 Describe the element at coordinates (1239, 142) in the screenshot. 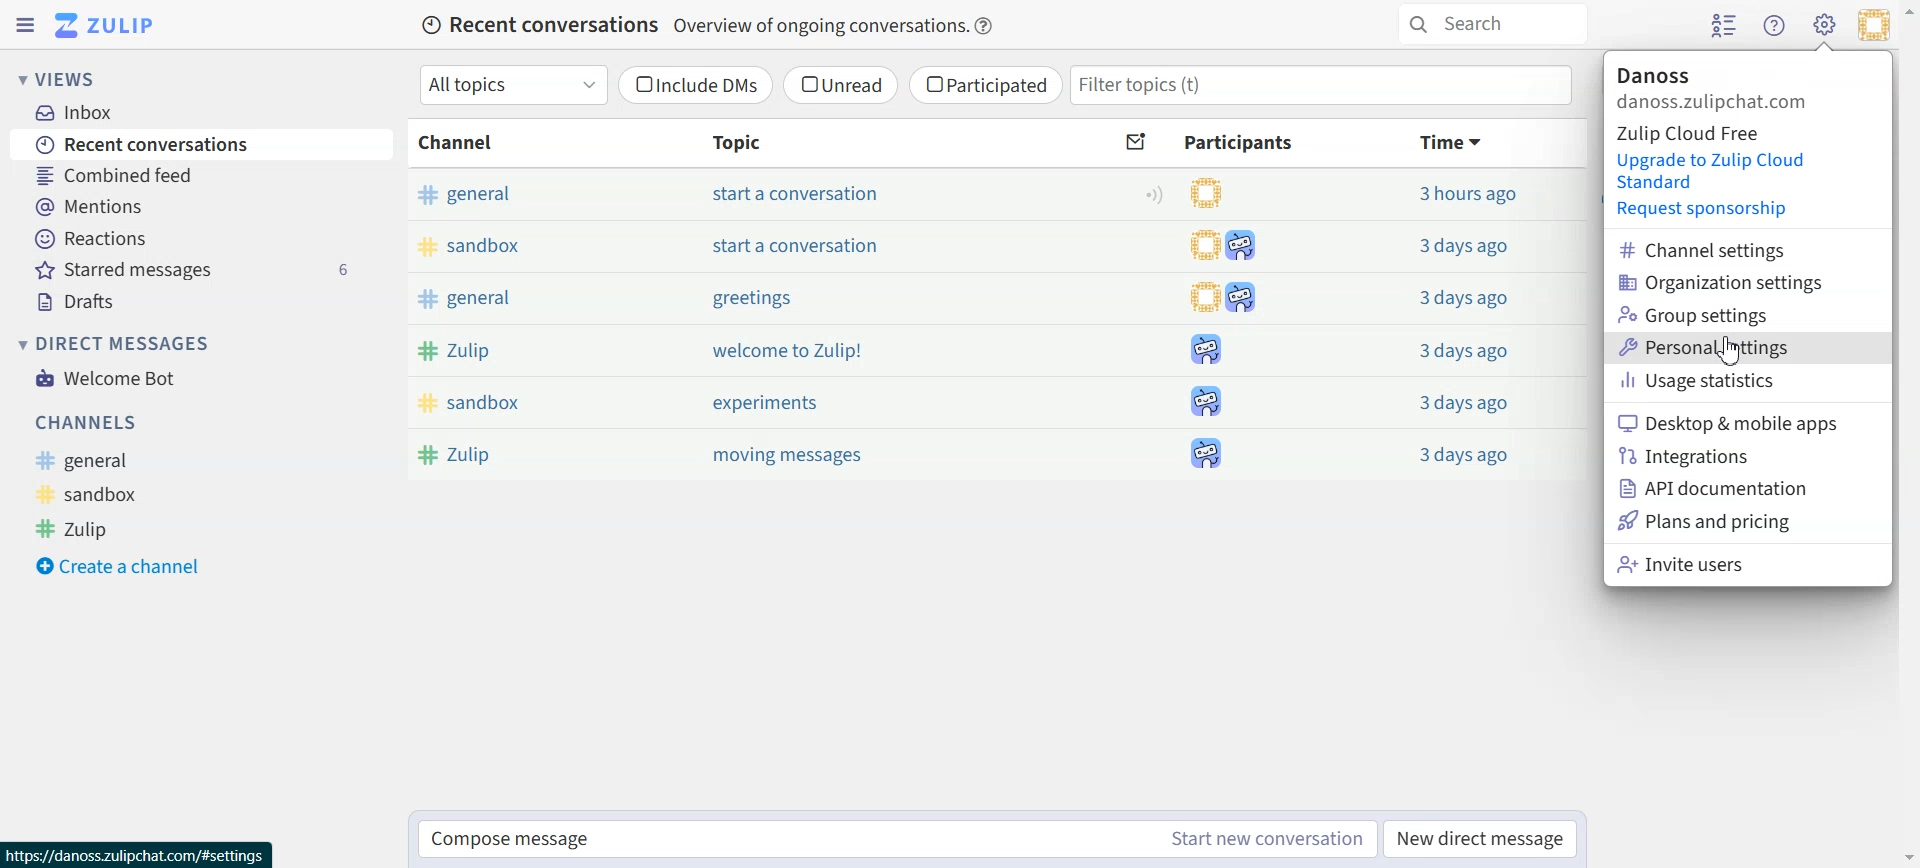

I see `Participants` at that location.